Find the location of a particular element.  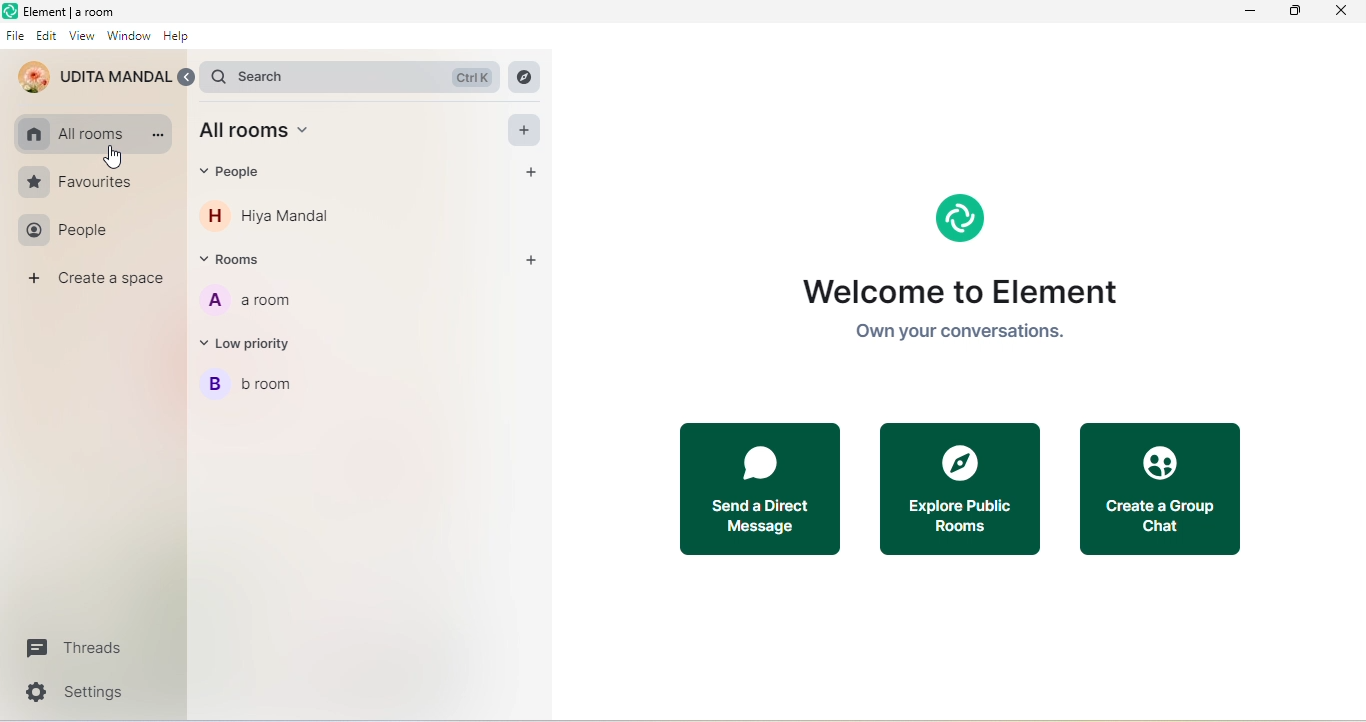

Welcome to Element Own your conversations. is located at coordinates (965, 269).